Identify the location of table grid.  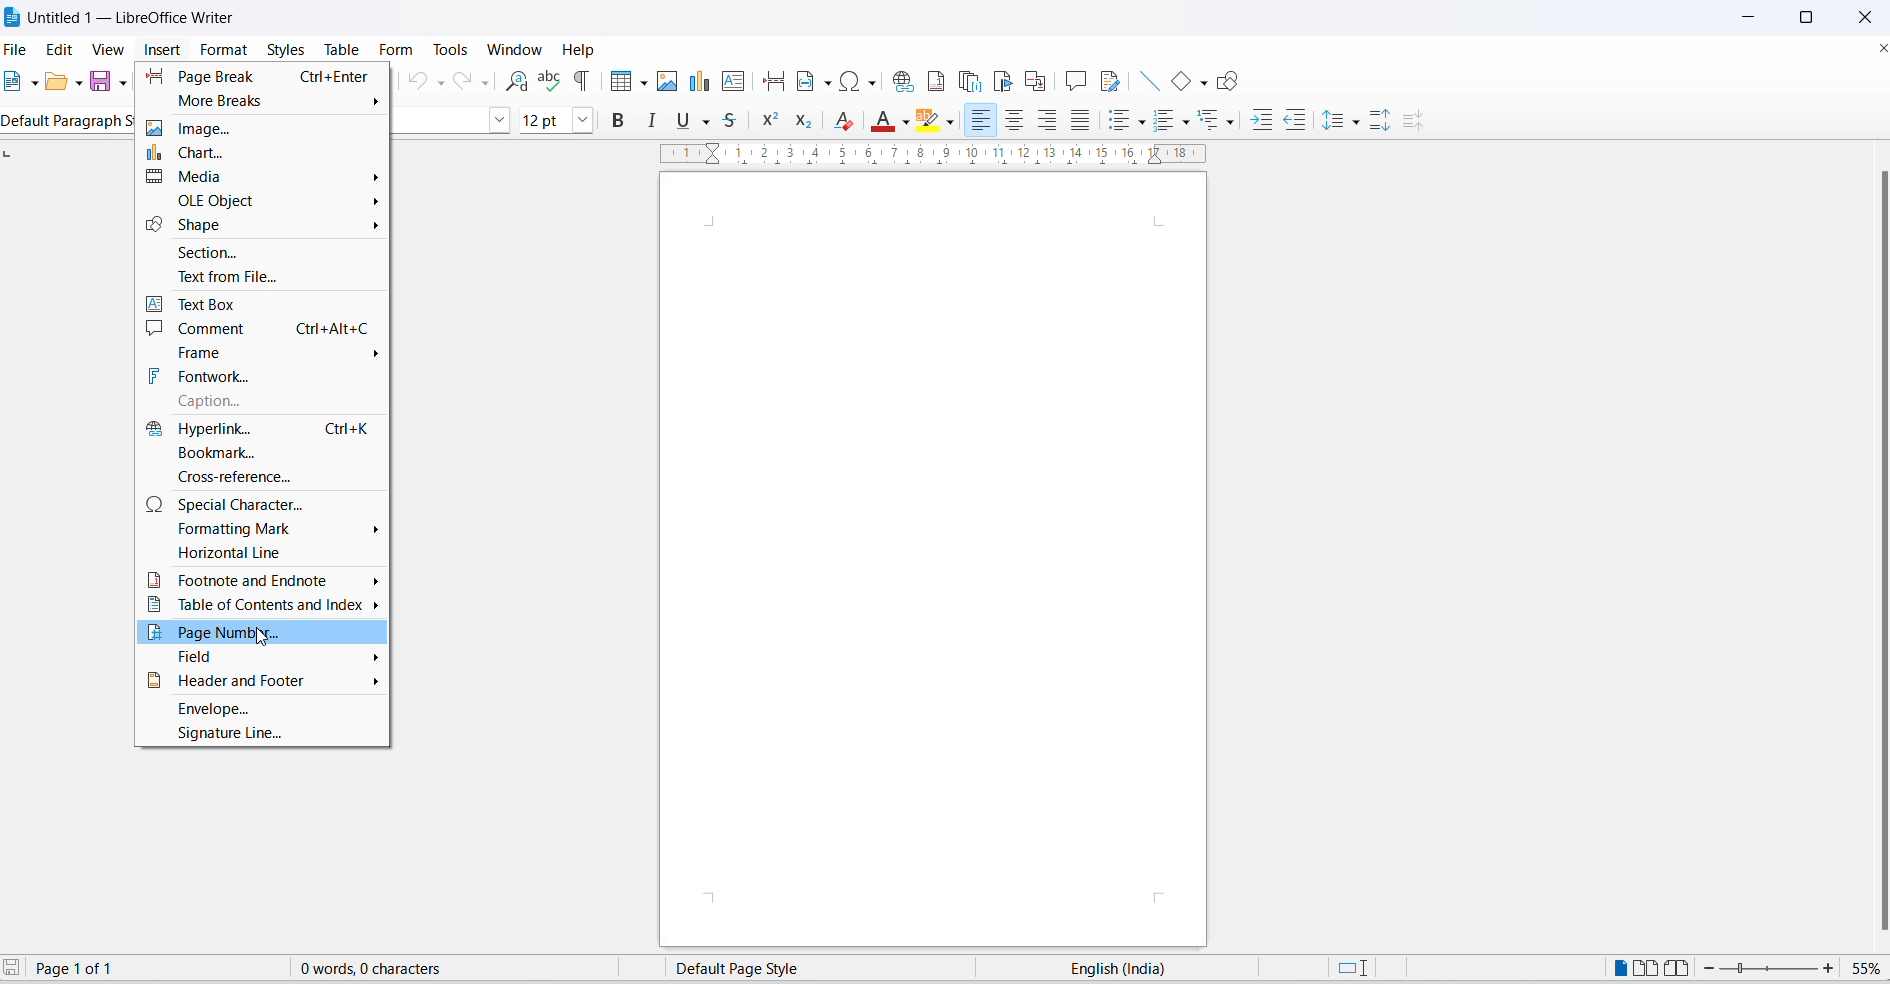
(641, 83).